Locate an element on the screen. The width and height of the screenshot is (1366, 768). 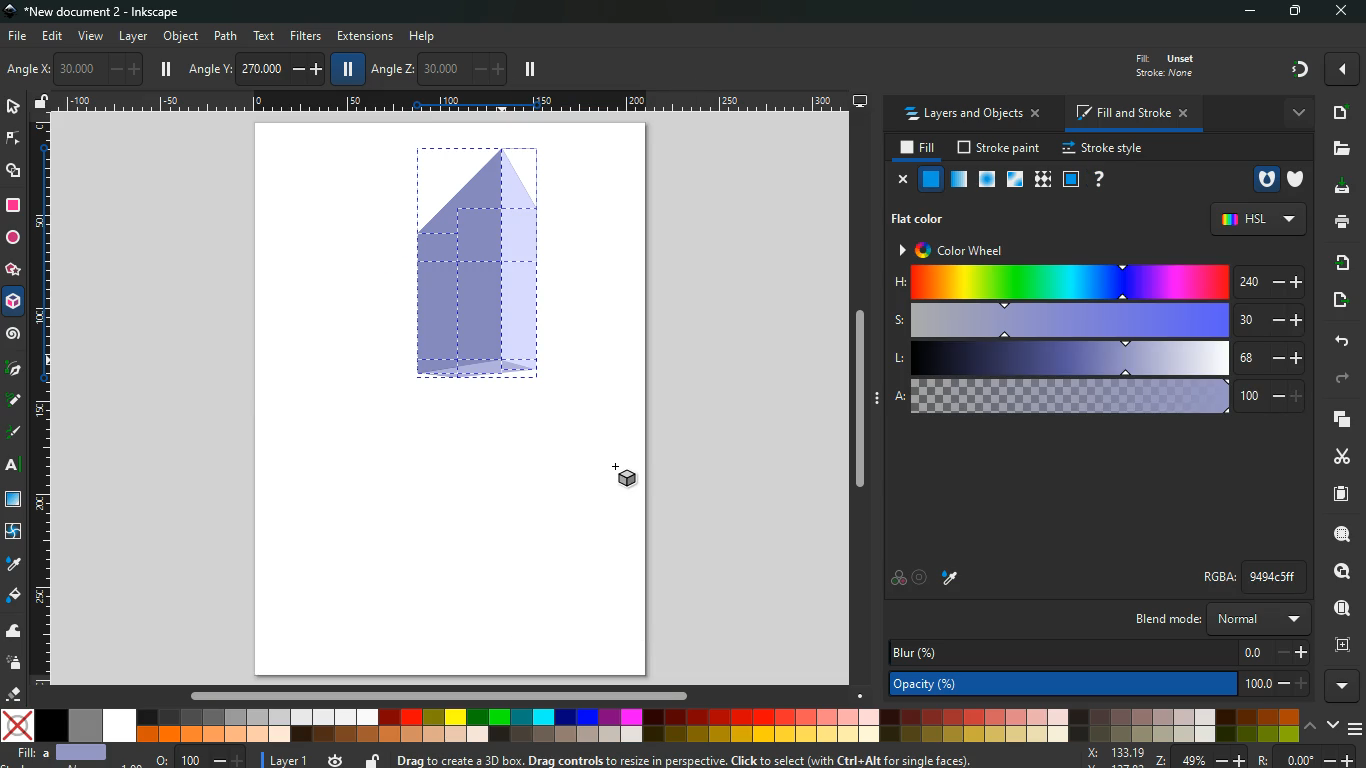
flat color is located at coordinates (924, 217).